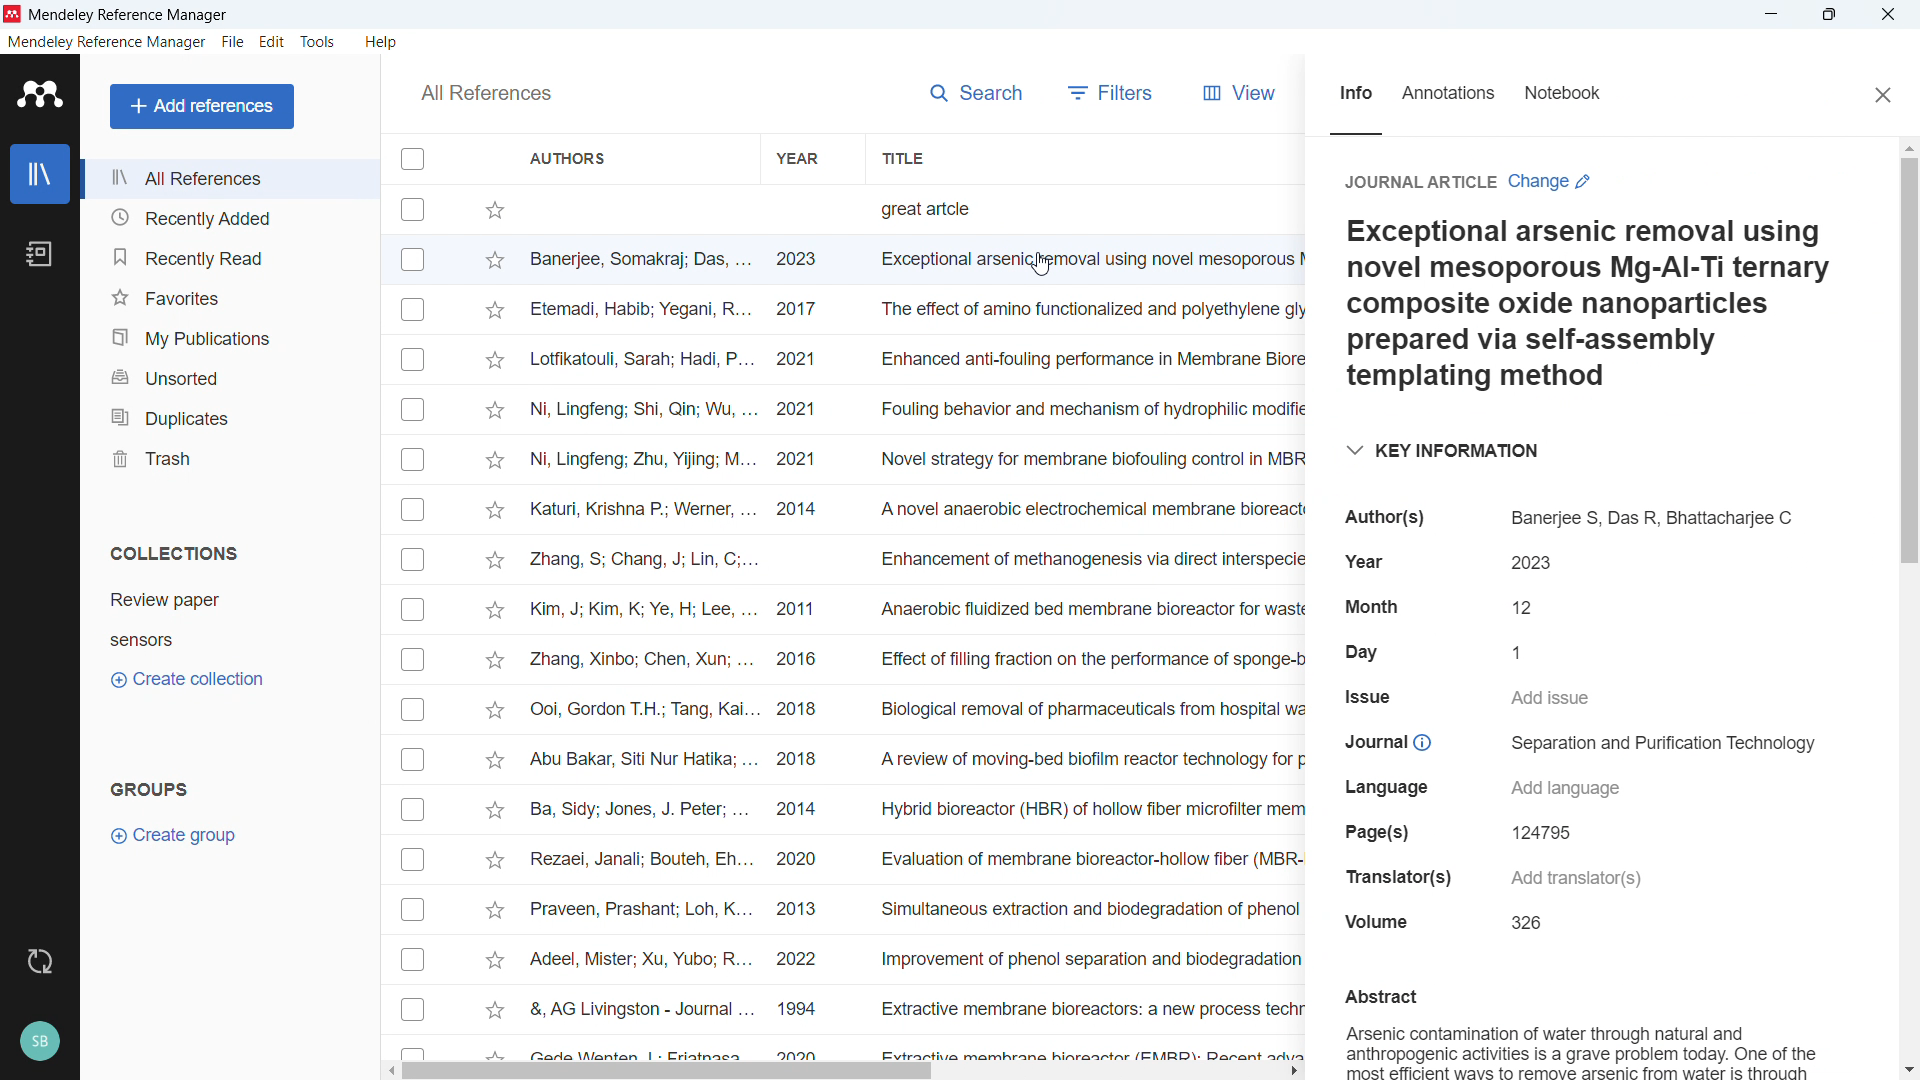  What do you see at coordinates (669, 1072) in the screenshot?
I see `Horizontal scroll bar ` at bounding box center [669, 1072].